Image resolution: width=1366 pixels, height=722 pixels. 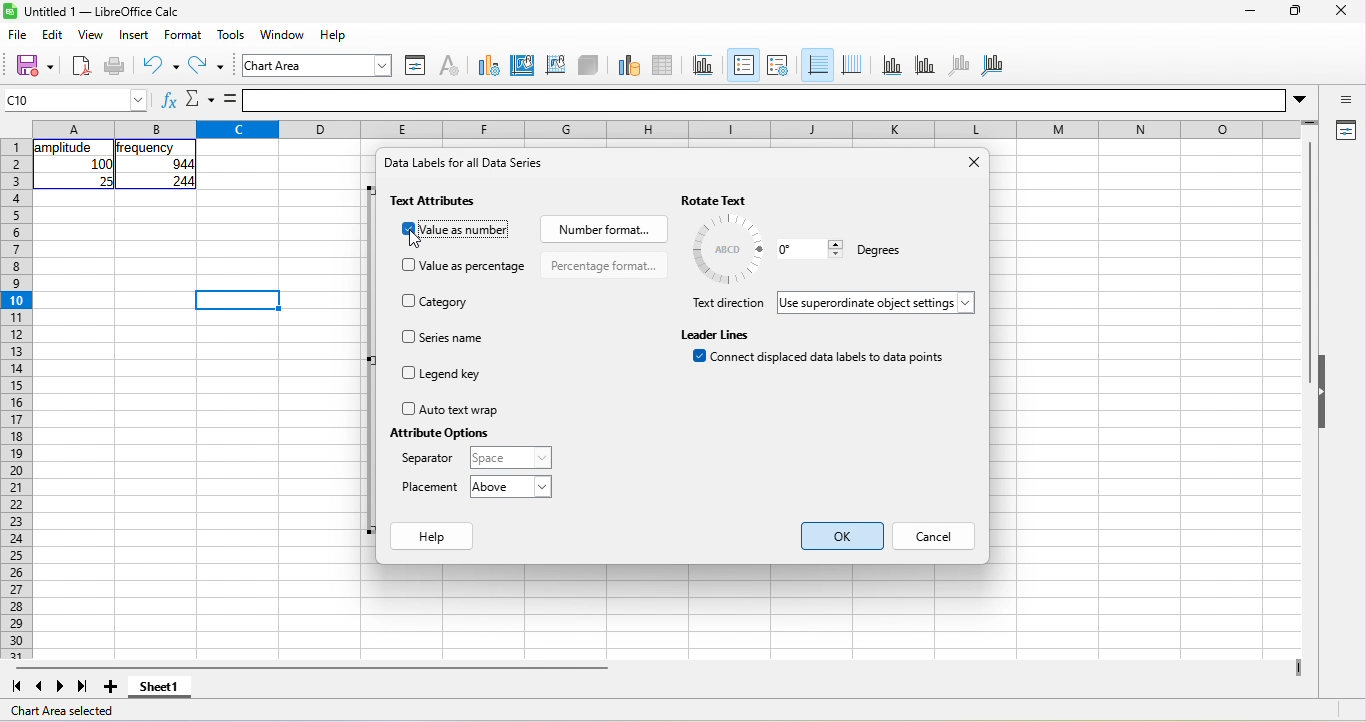 I want to click on help, so click(x=335, y=34).